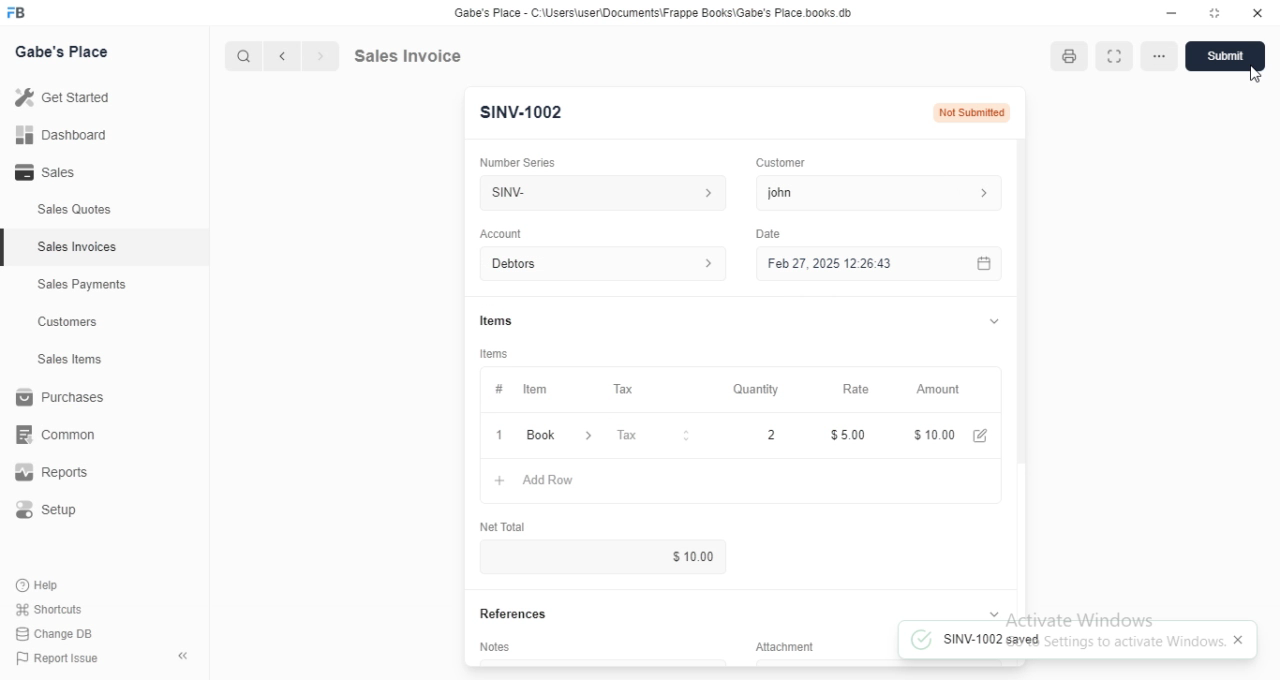 The width and height of the screenshot is (1280, 680). Describe the element at coordinates (451, 56) in the screenshot. I see `Sales Invoice` at that location.